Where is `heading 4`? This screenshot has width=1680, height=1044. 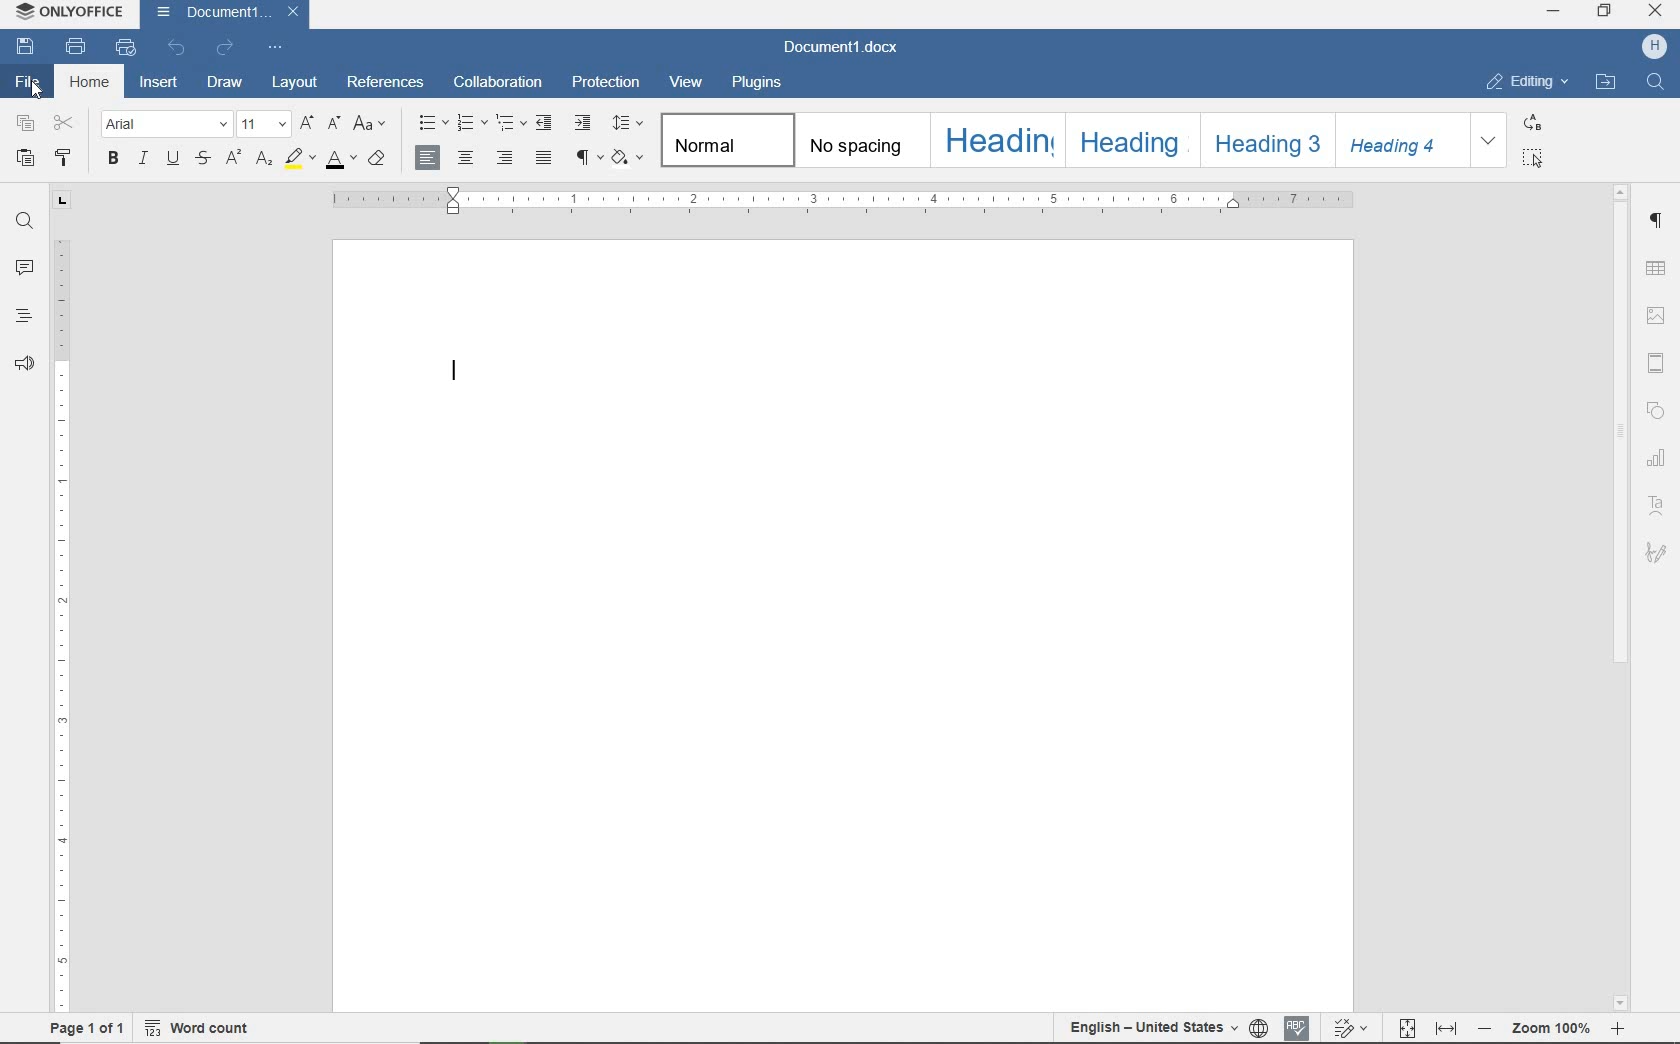
heading 4 is located at coordinates (1402, 141).